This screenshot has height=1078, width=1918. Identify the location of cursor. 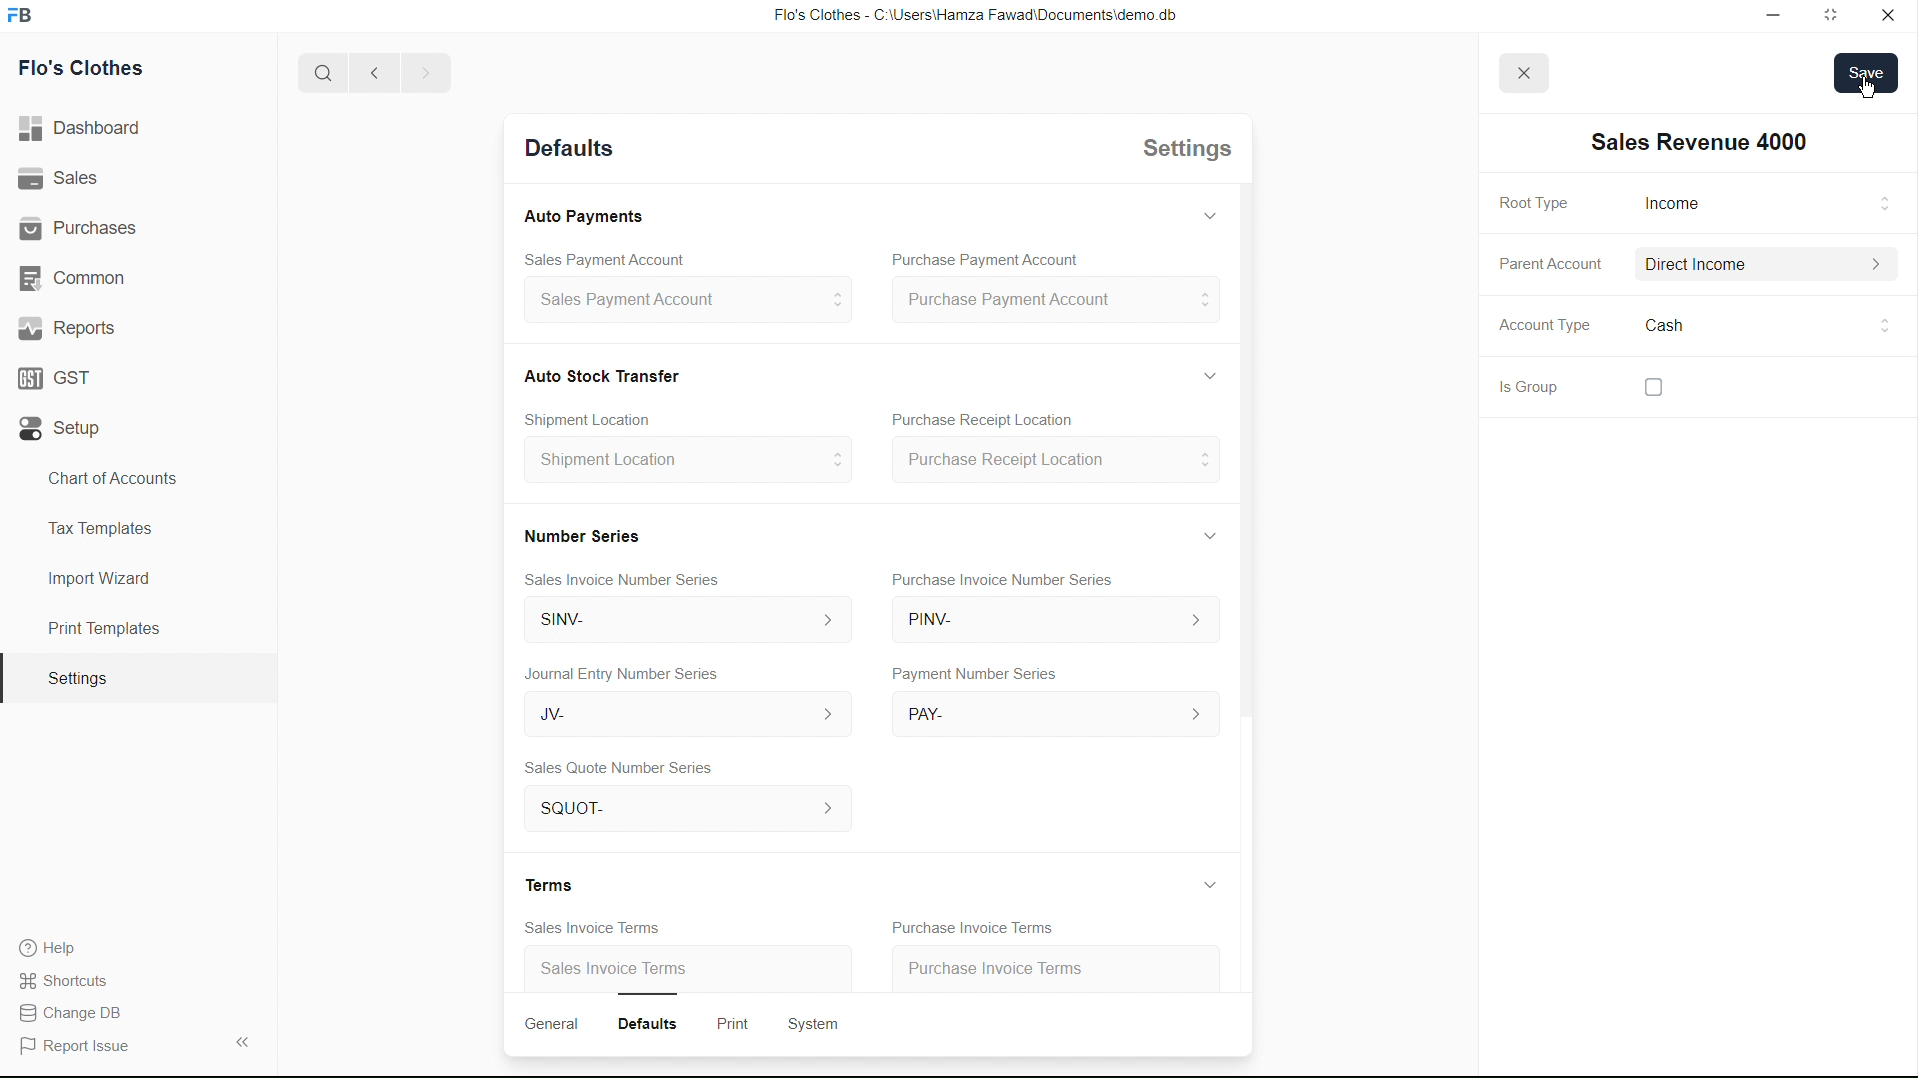
(1884, 321).